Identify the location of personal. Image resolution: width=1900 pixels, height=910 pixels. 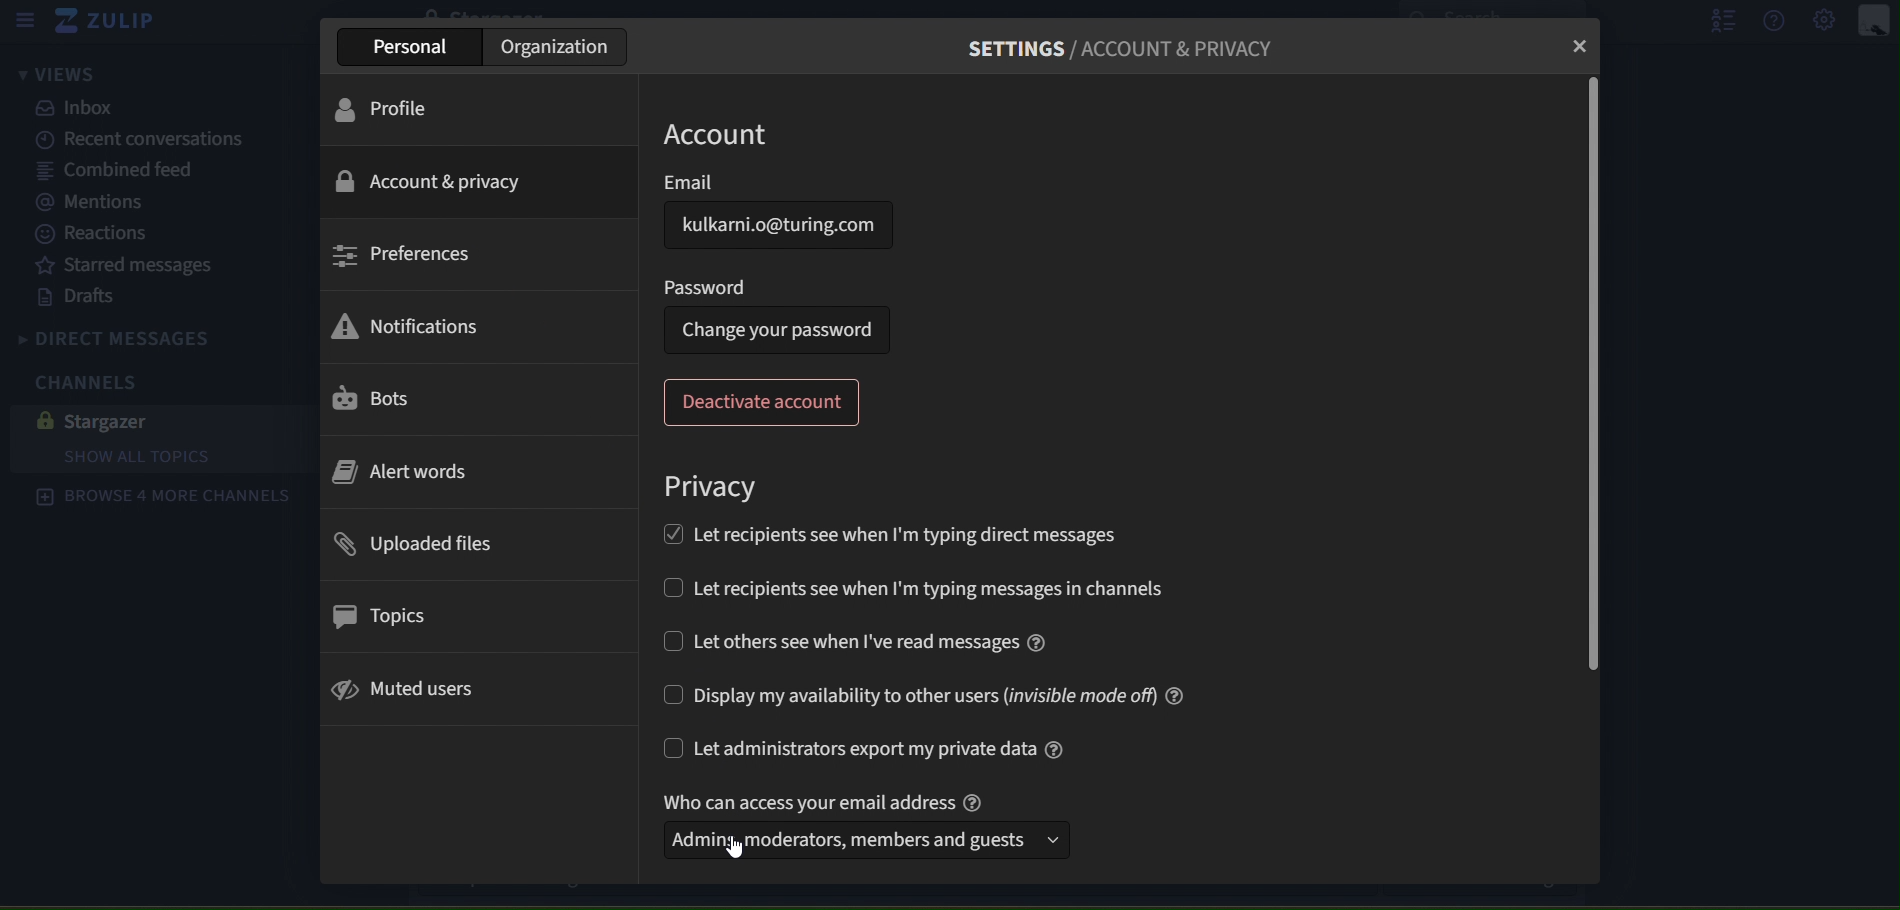
(416, 46).